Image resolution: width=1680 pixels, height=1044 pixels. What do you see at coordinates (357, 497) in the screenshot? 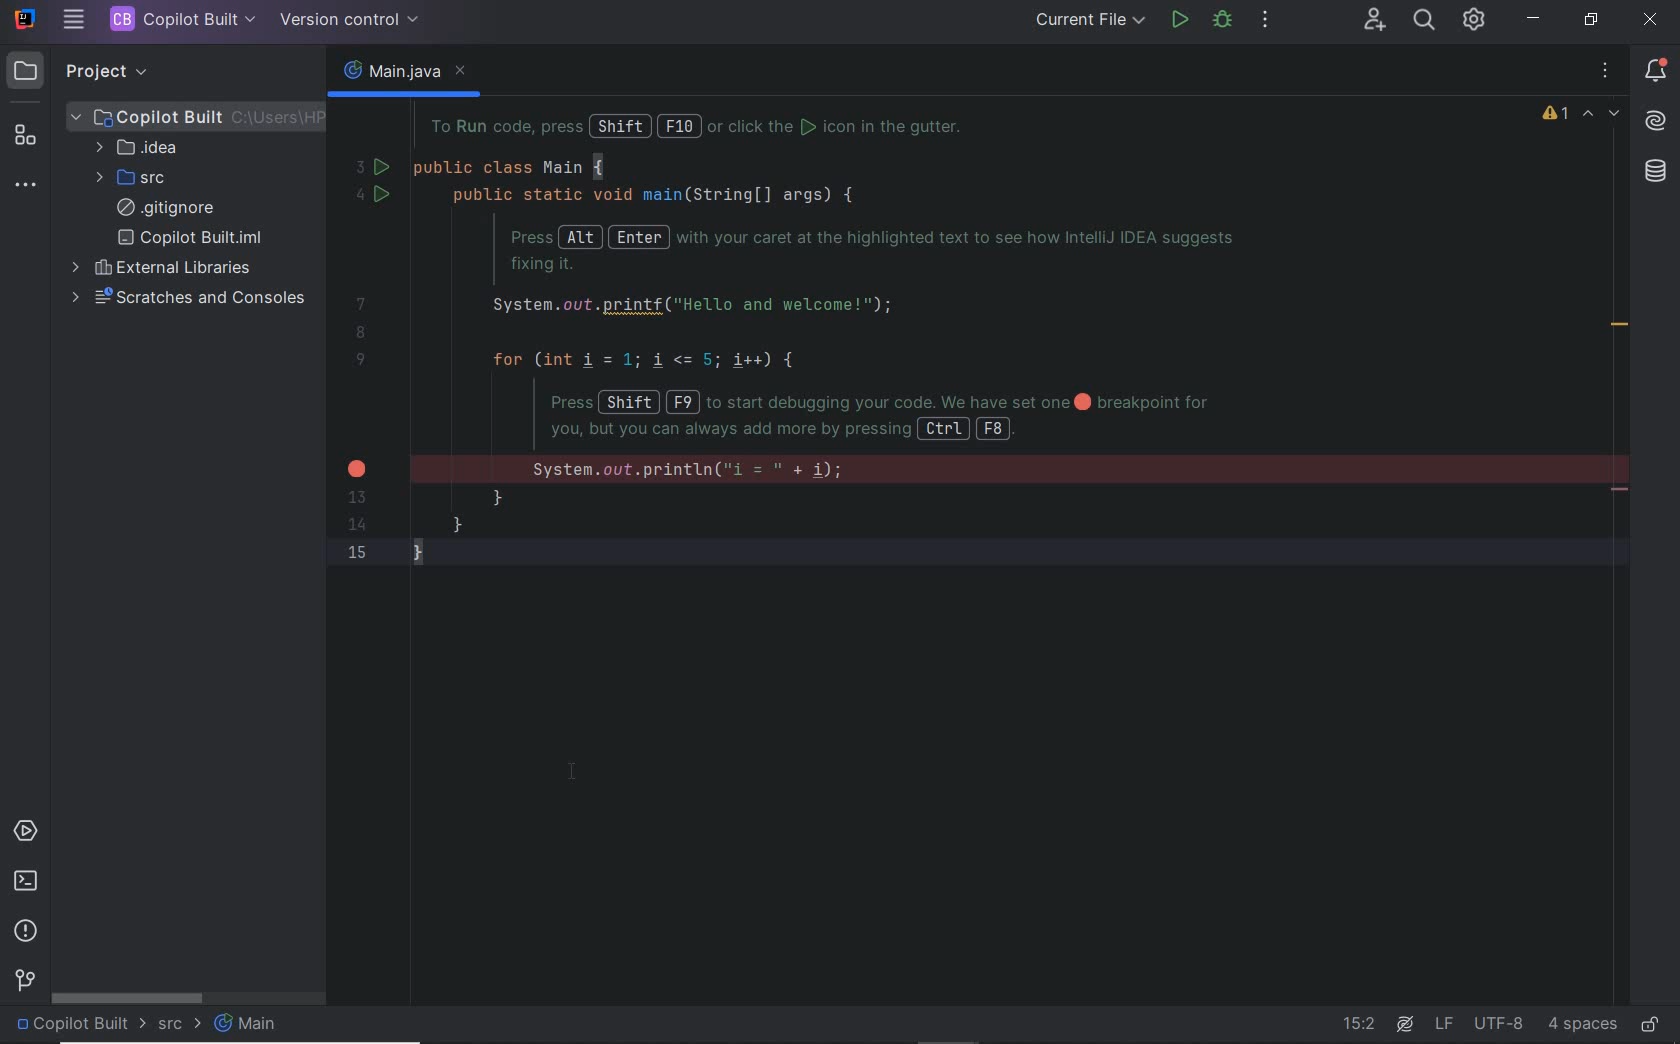
I see `13` at bounding box center [357, 497].